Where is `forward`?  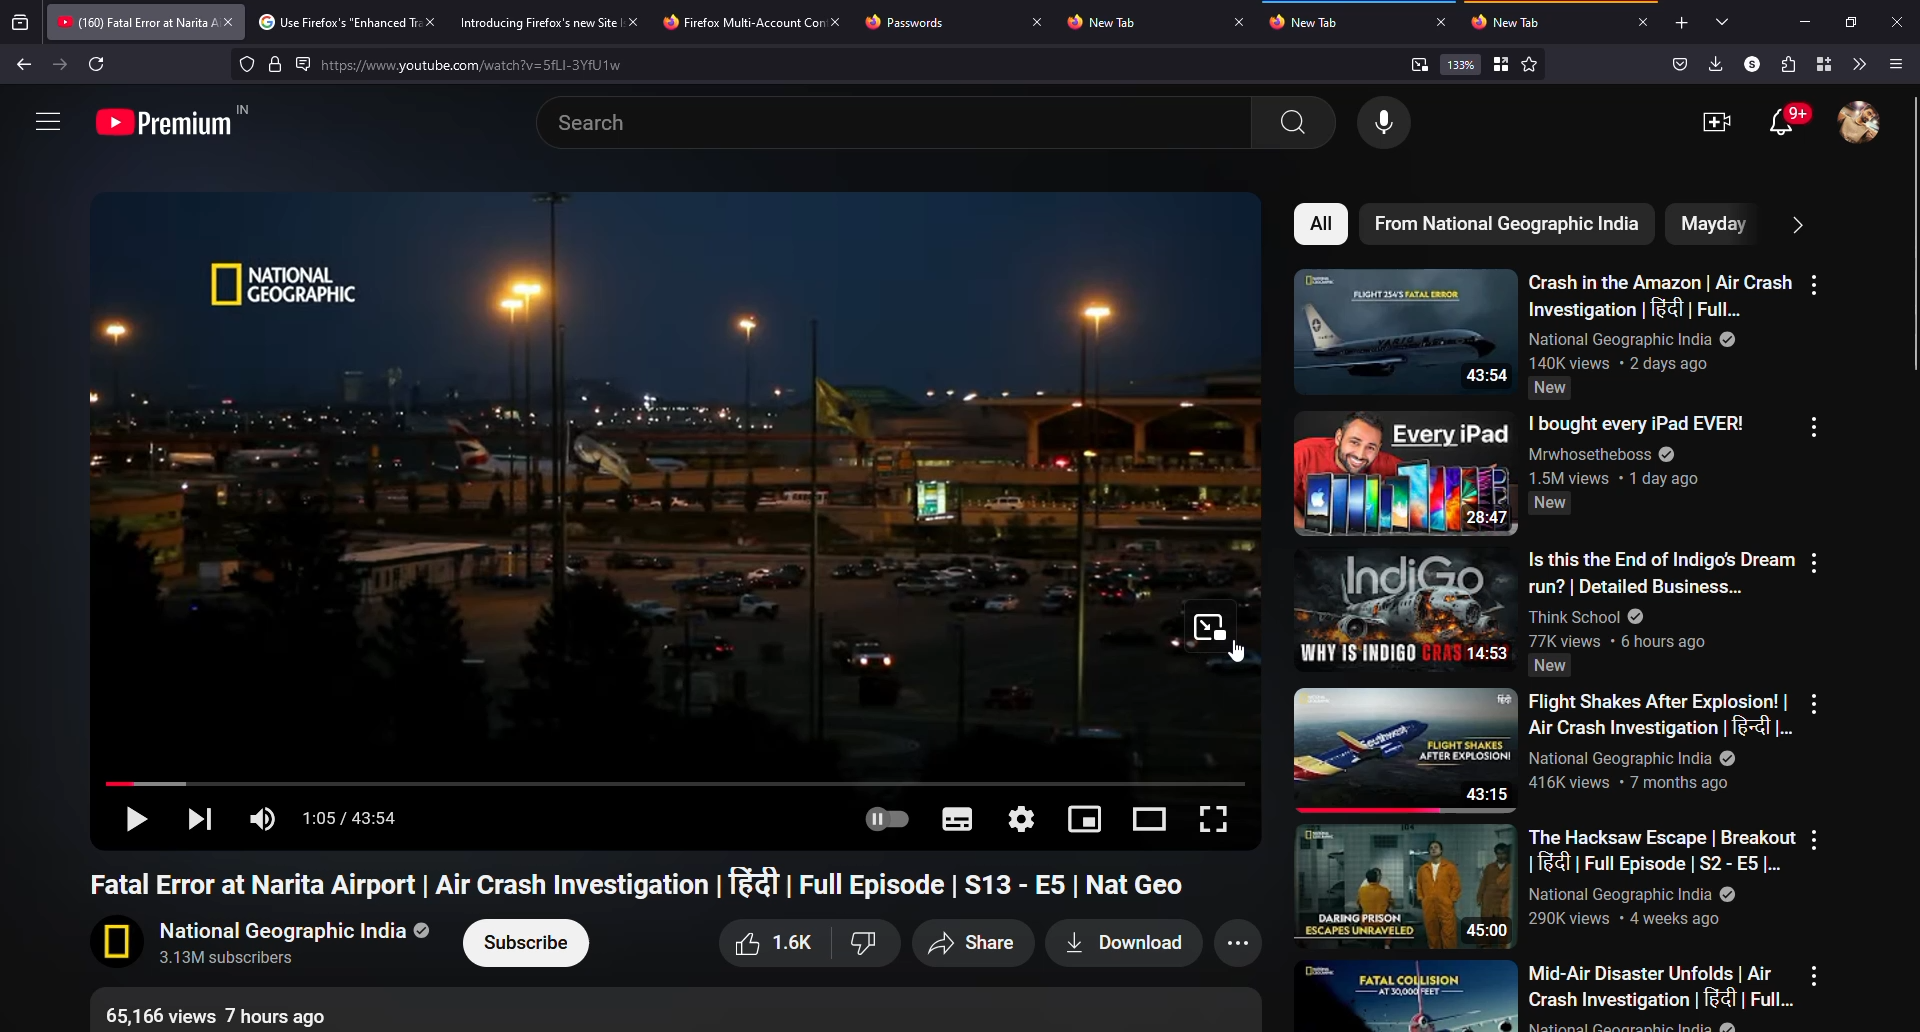 forward is located at coordinates (58, 63).